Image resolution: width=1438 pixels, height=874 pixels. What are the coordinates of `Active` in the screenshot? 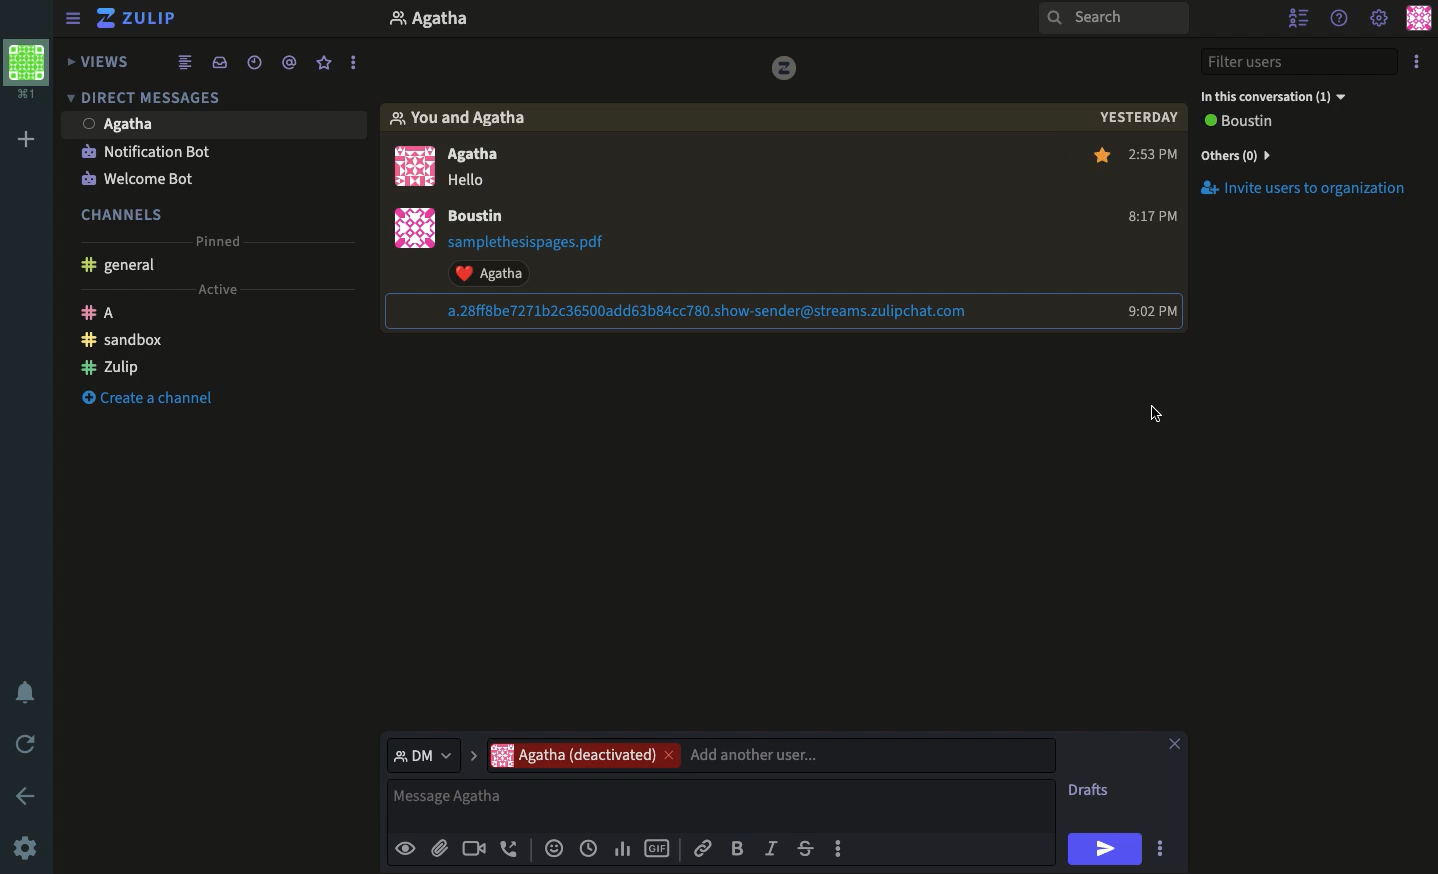 It's located at (219, 289).